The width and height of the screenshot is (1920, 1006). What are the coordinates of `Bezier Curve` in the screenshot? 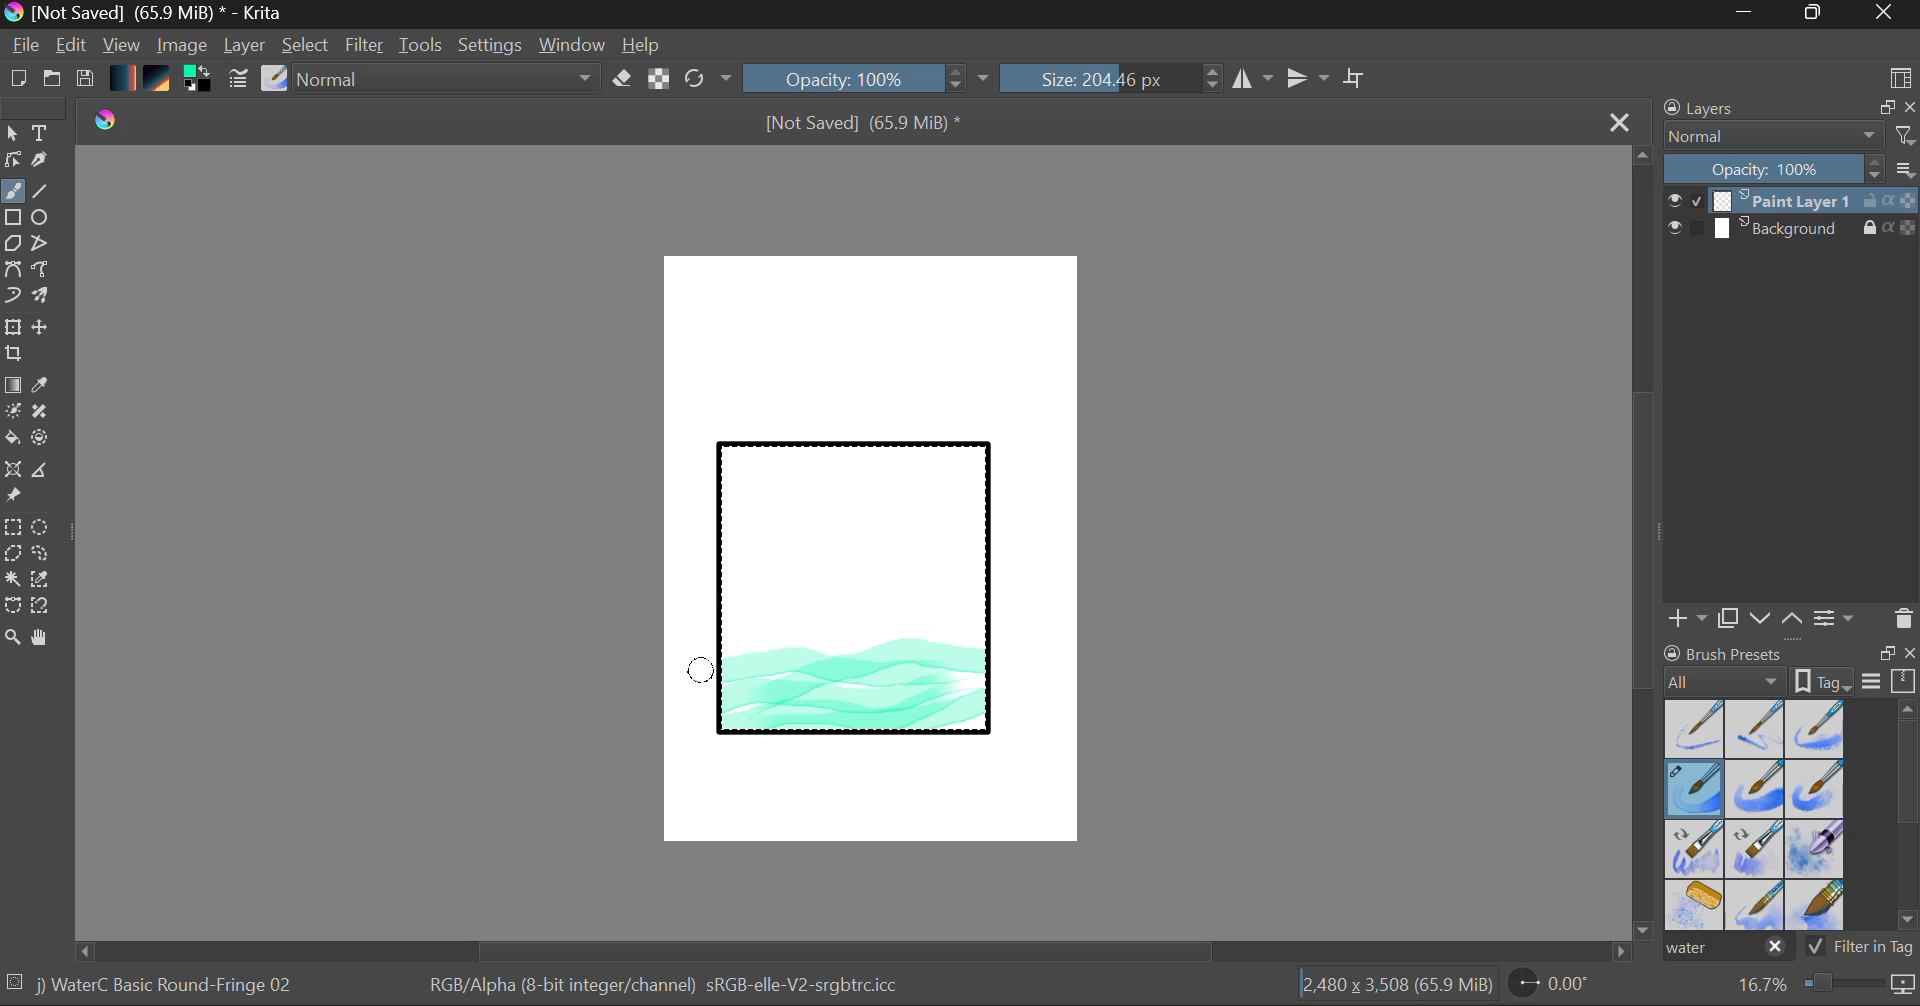 It's located at (12, 270).